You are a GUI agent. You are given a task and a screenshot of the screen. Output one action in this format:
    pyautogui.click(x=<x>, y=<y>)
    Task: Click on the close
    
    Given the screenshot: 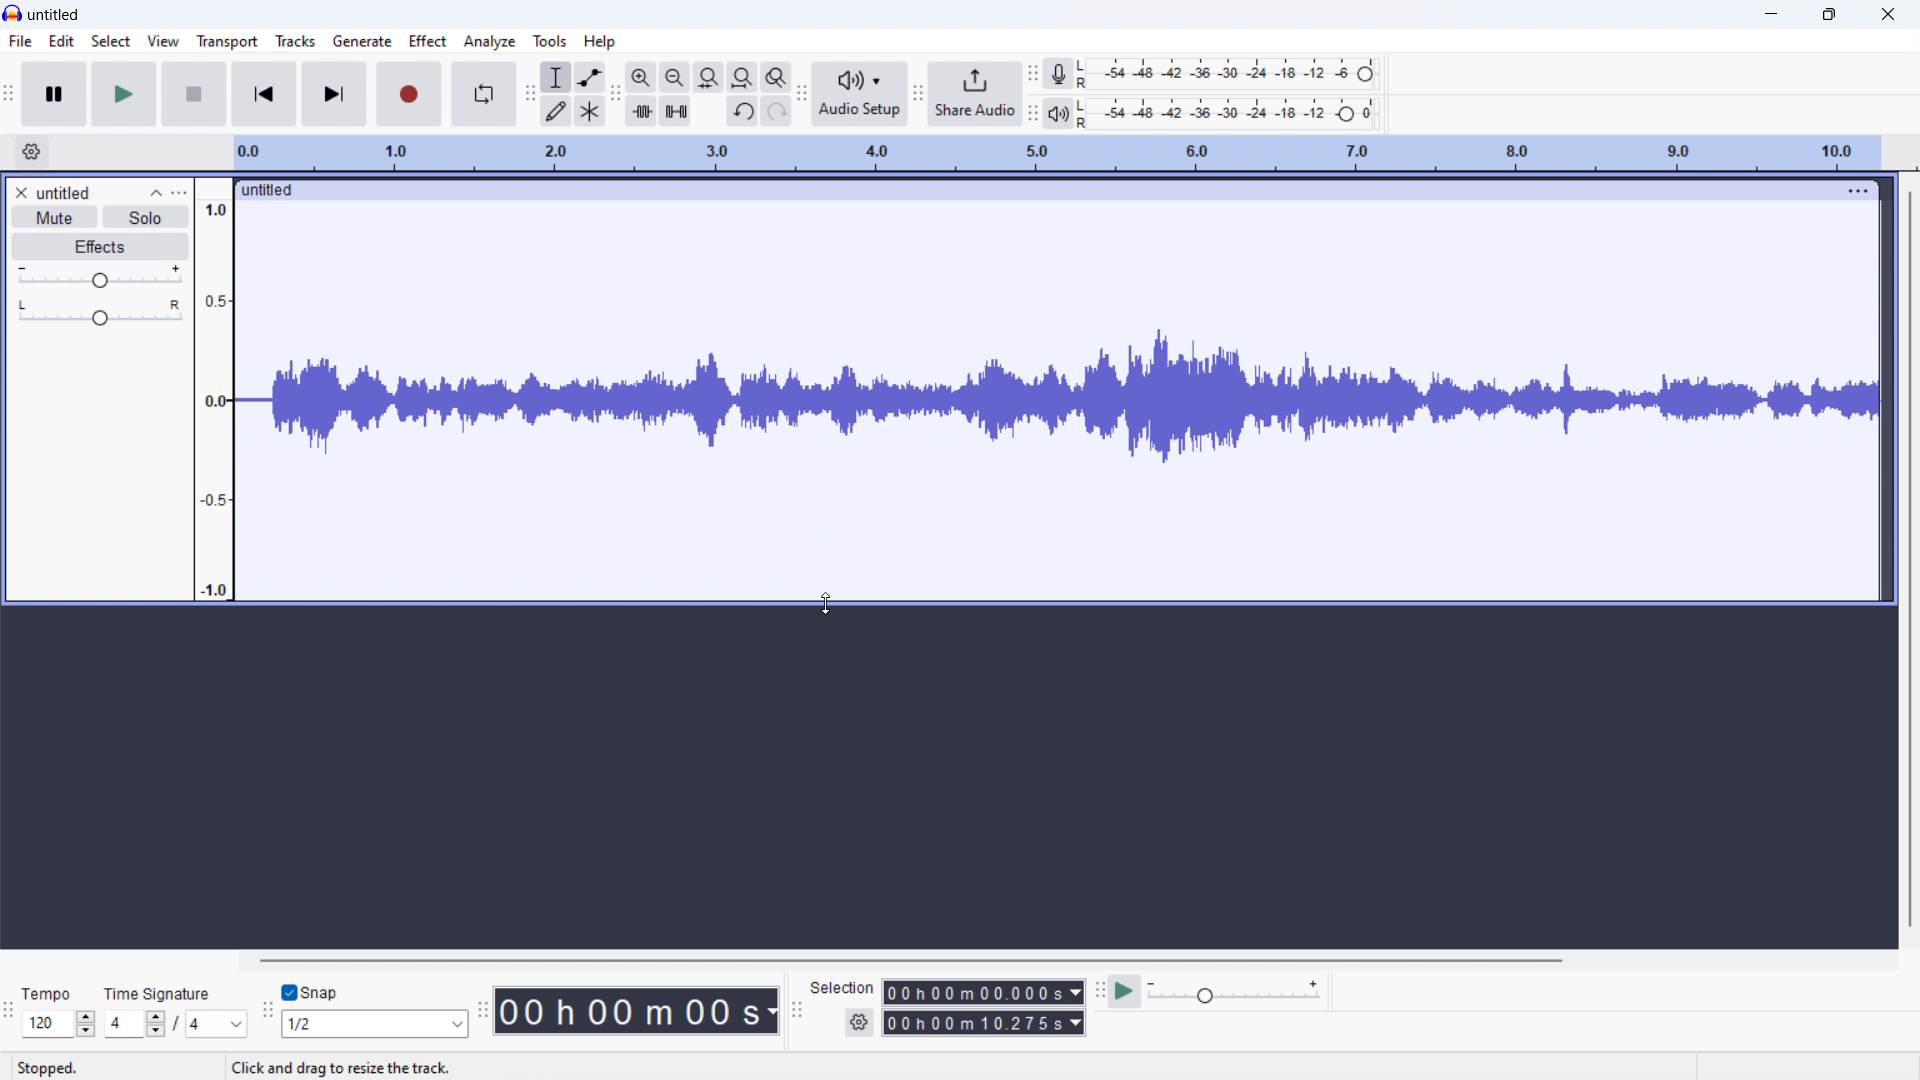 What is the action you would take?
    pyautogui.click(x=1890, y=15)
    